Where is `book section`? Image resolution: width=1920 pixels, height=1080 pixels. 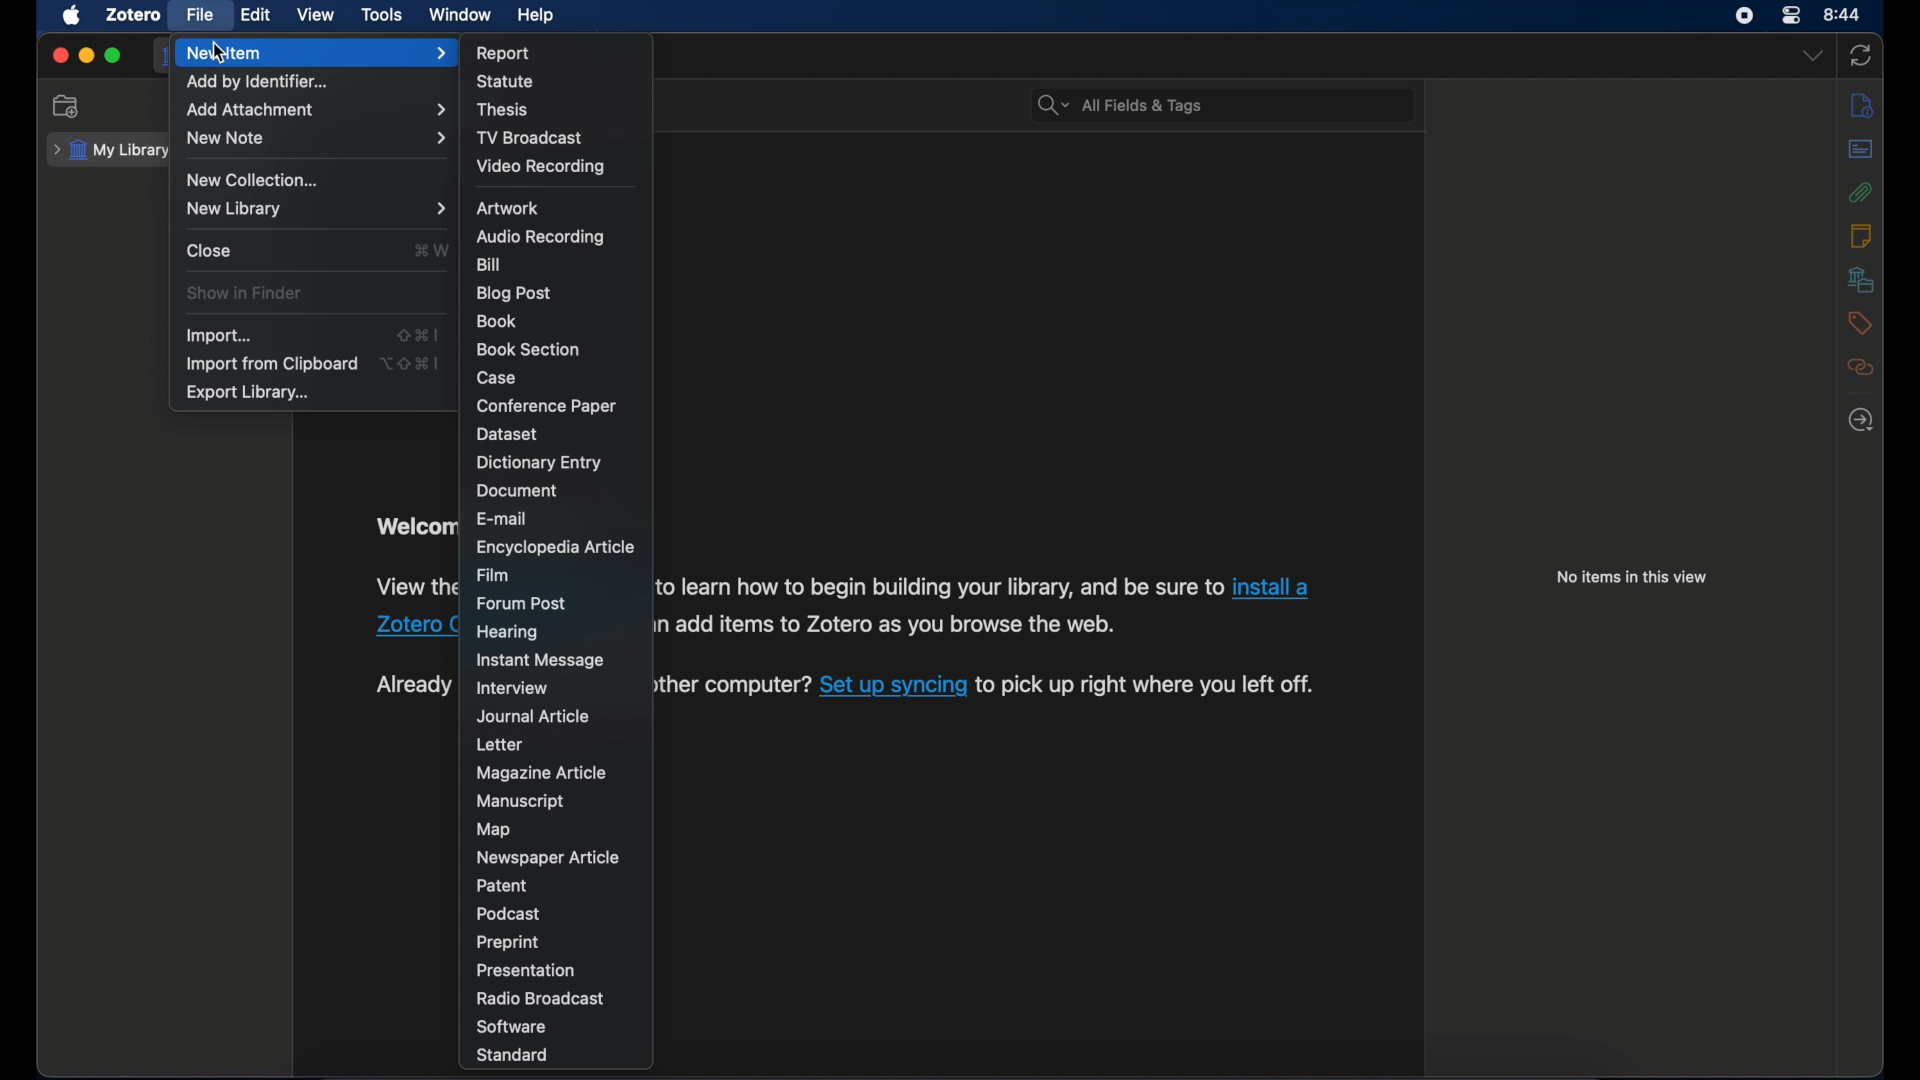
book section is located at coordinates (526, 347).